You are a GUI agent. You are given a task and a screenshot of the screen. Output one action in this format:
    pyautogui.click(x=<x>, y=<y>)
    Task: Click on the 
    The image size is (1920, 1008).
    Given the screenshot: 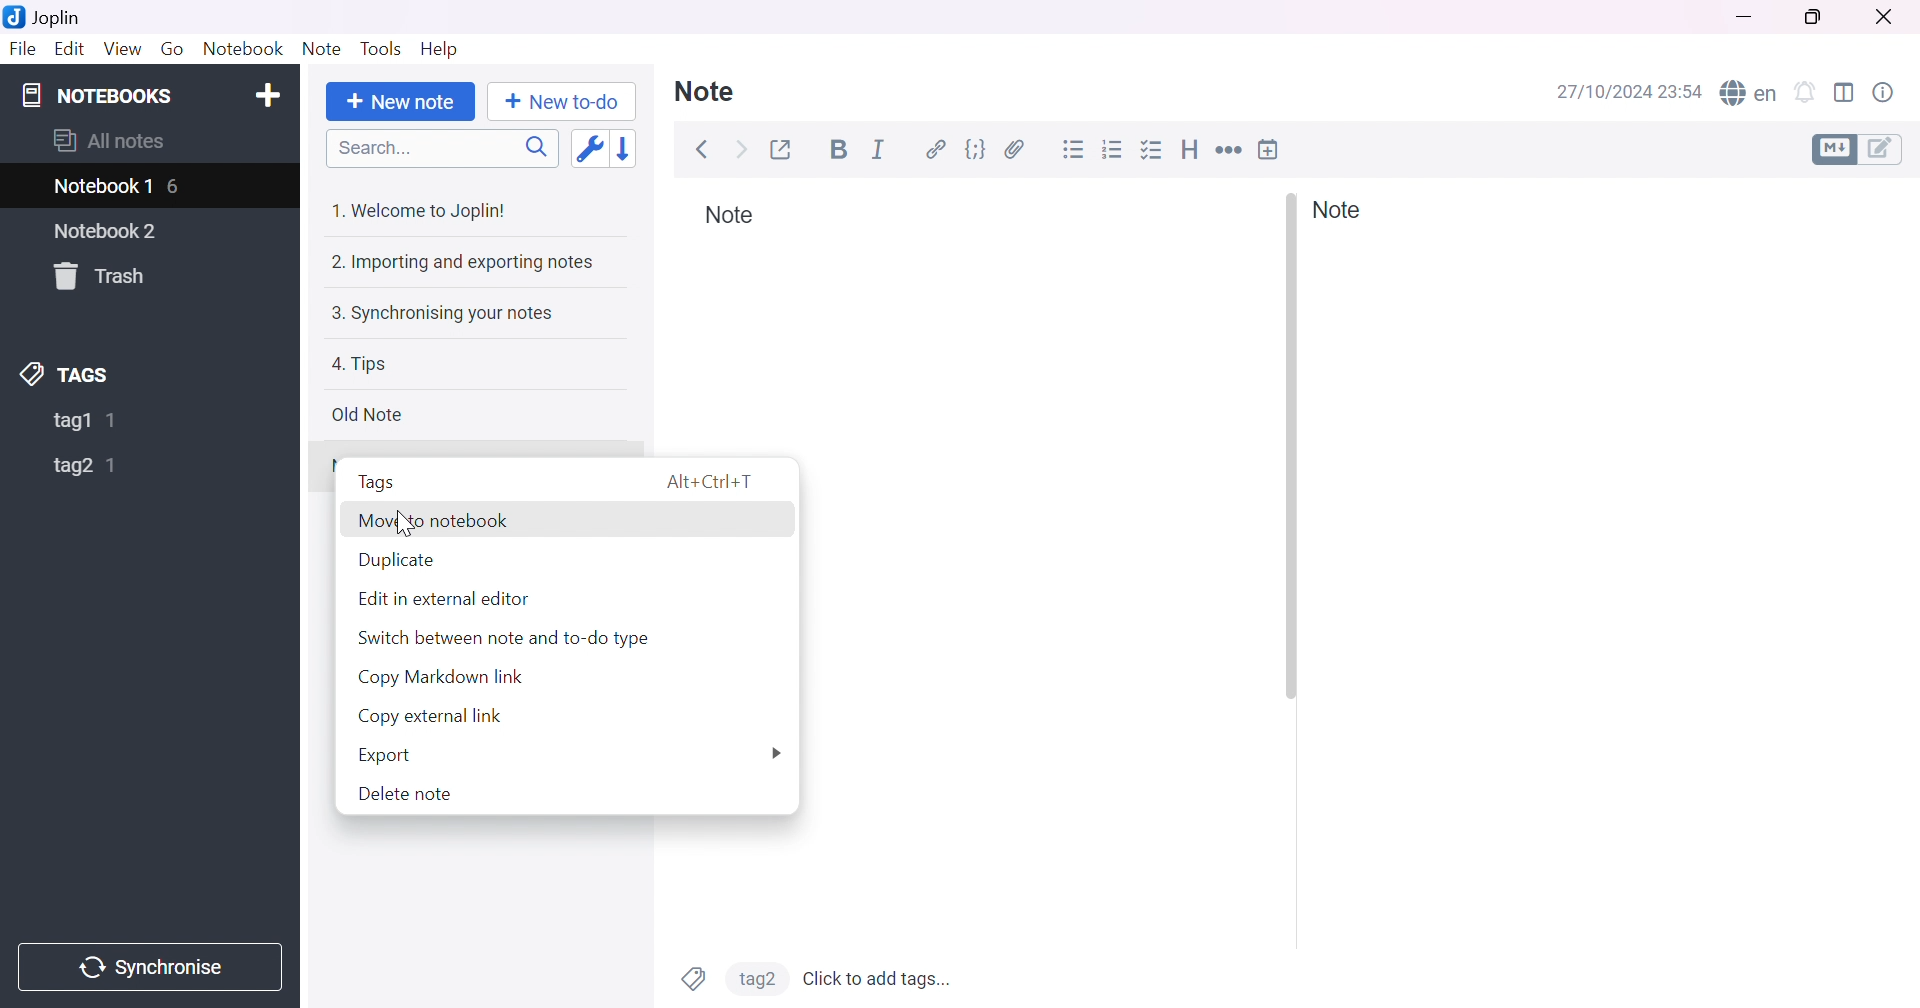 What is the action you would take?
    pyautogui.click(x=407, y=523)
    